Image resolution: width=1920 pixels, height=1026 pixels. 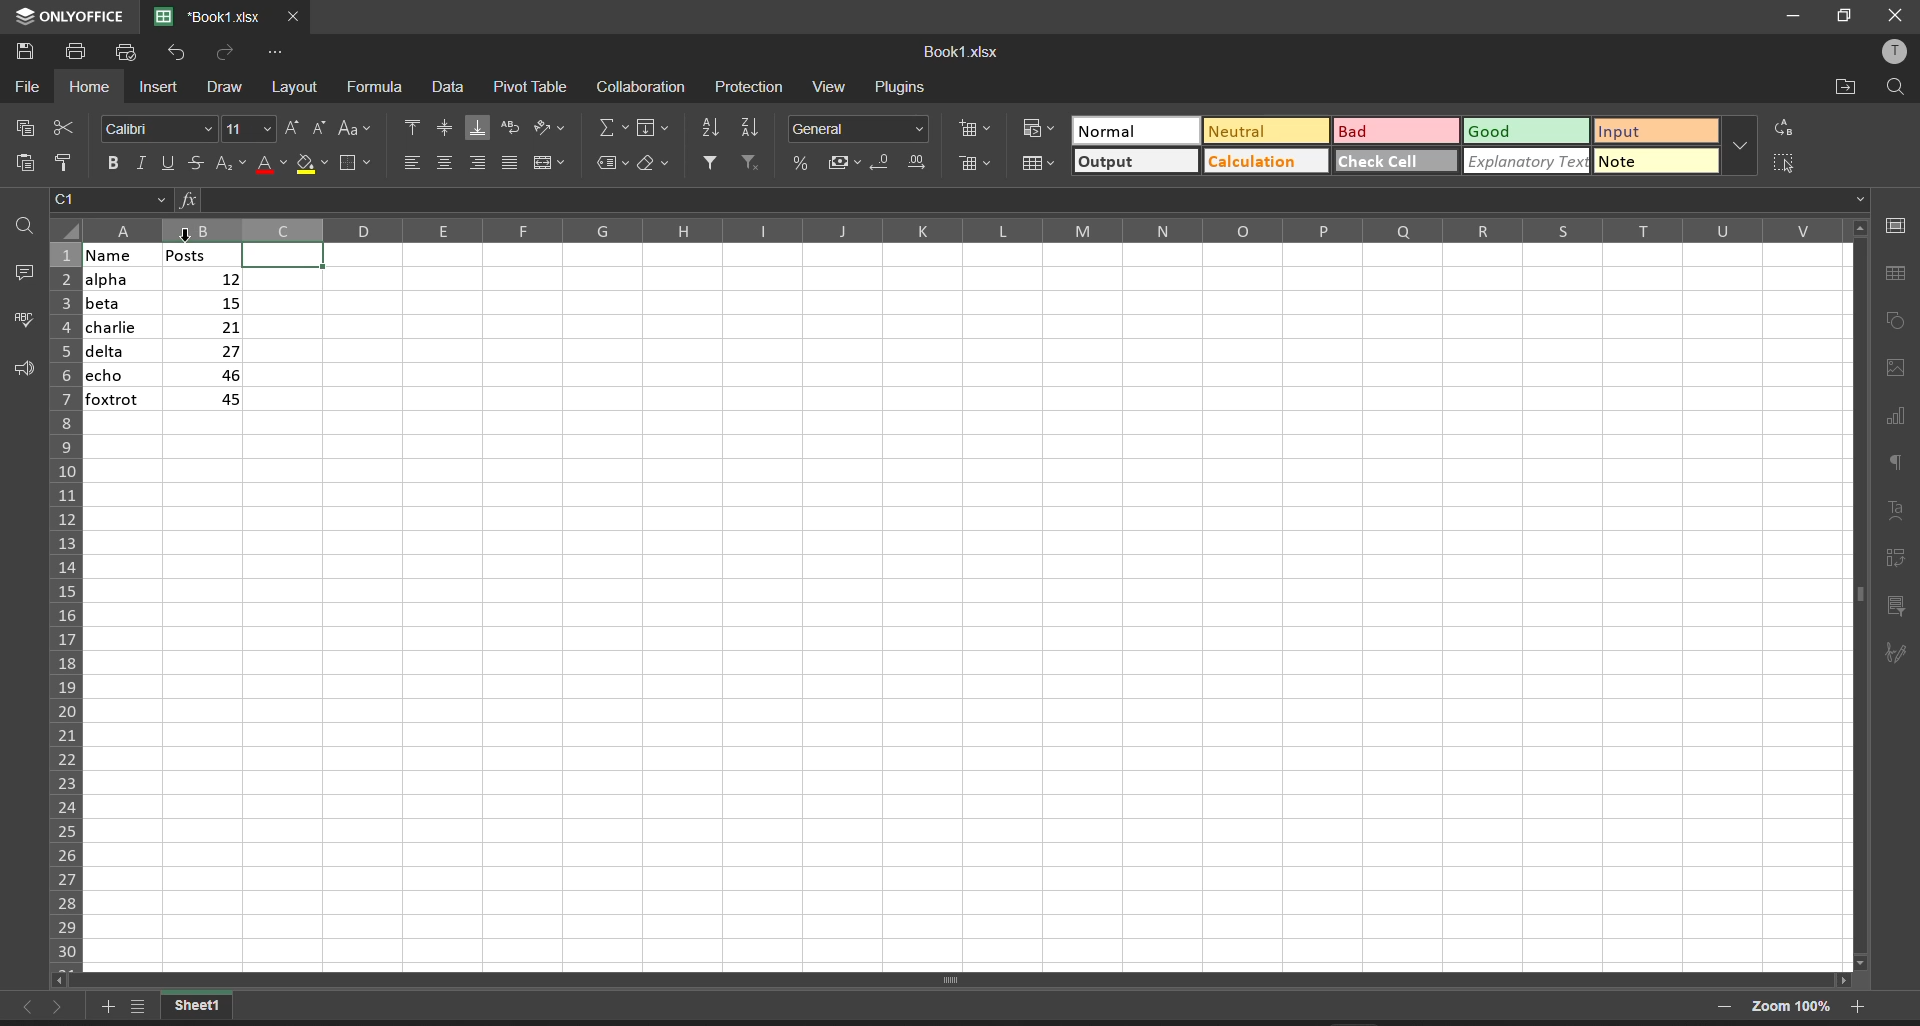 What do you see at coordinates (112, 199) in the screenshot?
I see `cell address` at bounding box center [112, 199].